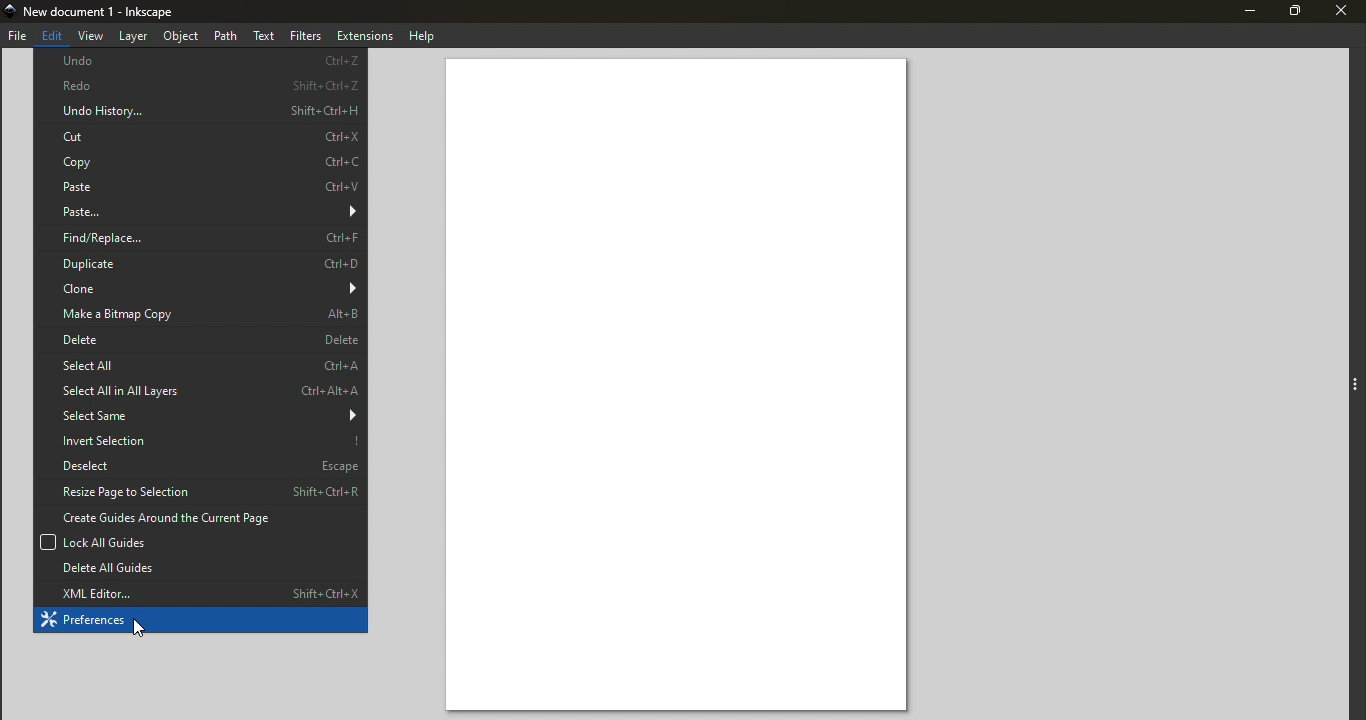 The width and height of the screenshot is (1366, 720). I want to click on File, so click(19, 37).